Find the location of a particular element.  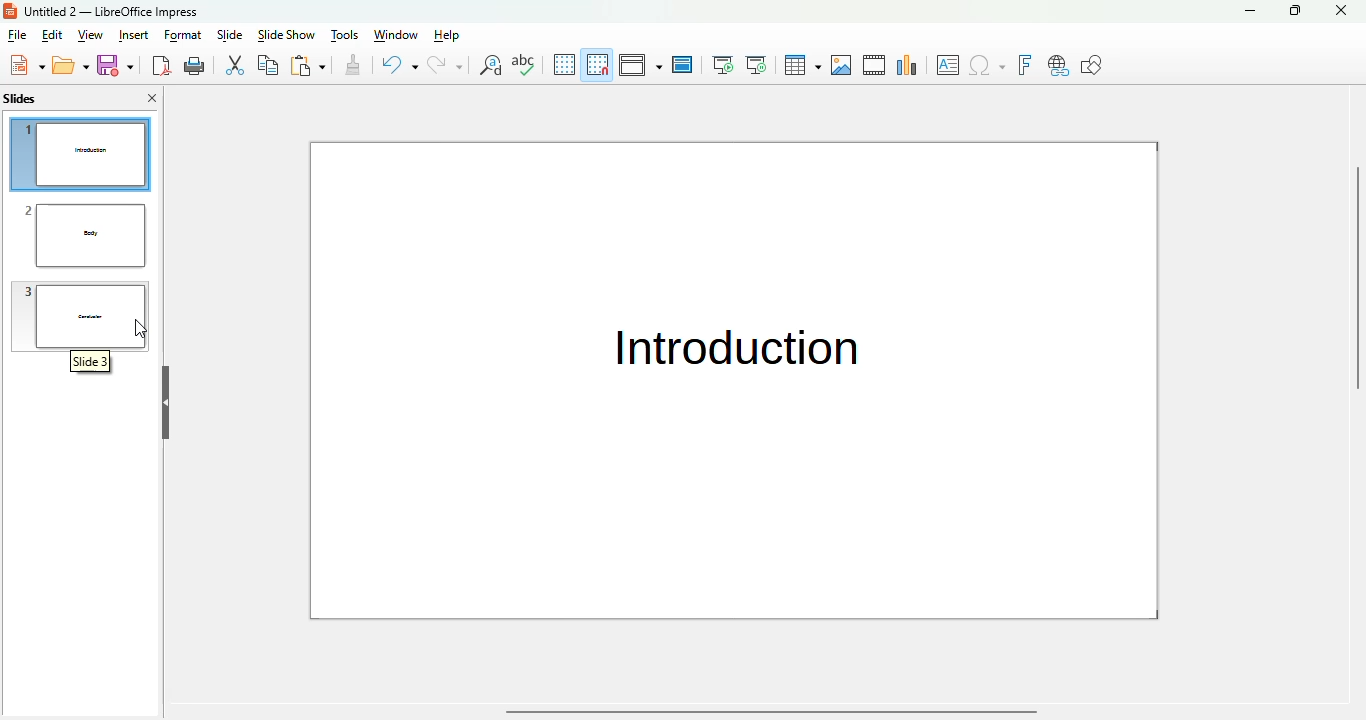

display grid is located at coordinates (564, 63).